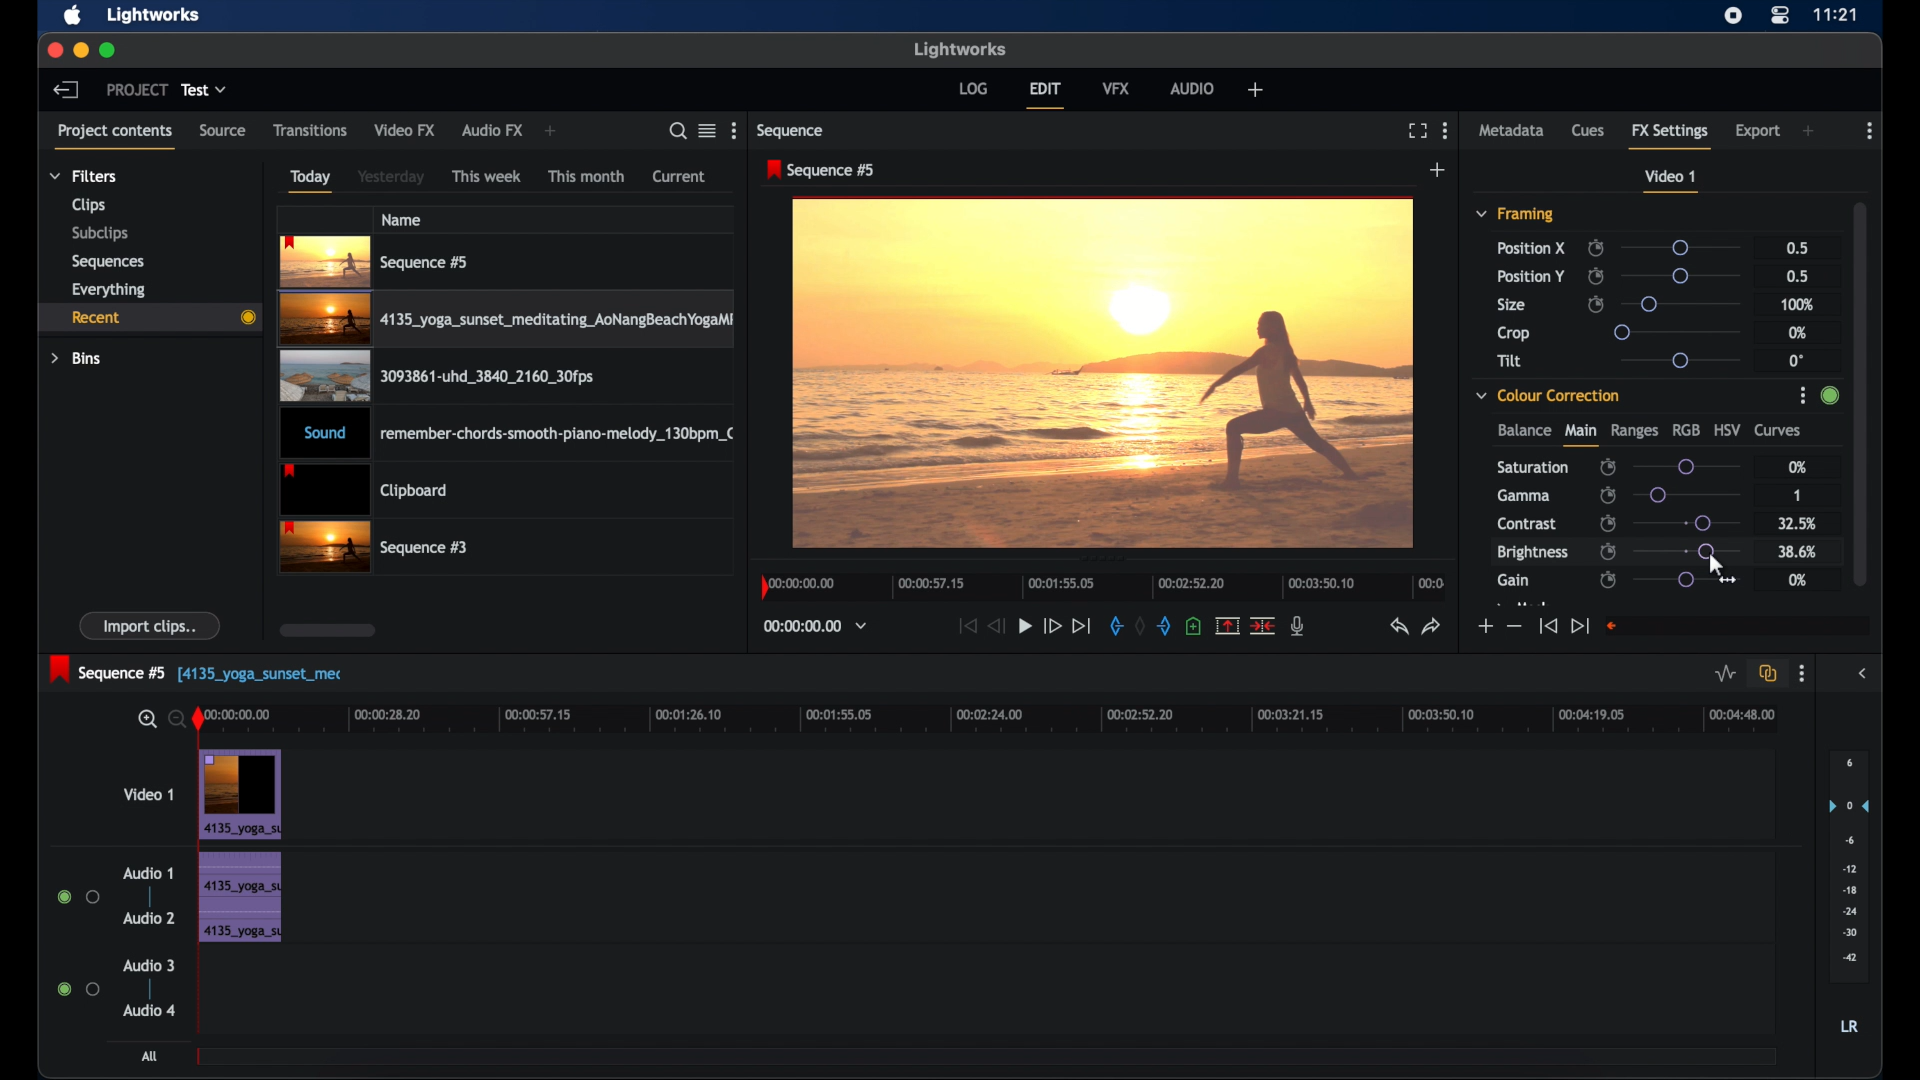  What do you see at coordinates (1670, 181) in the screenshot?
I see `video 1` at bounding box center [1670, 181].